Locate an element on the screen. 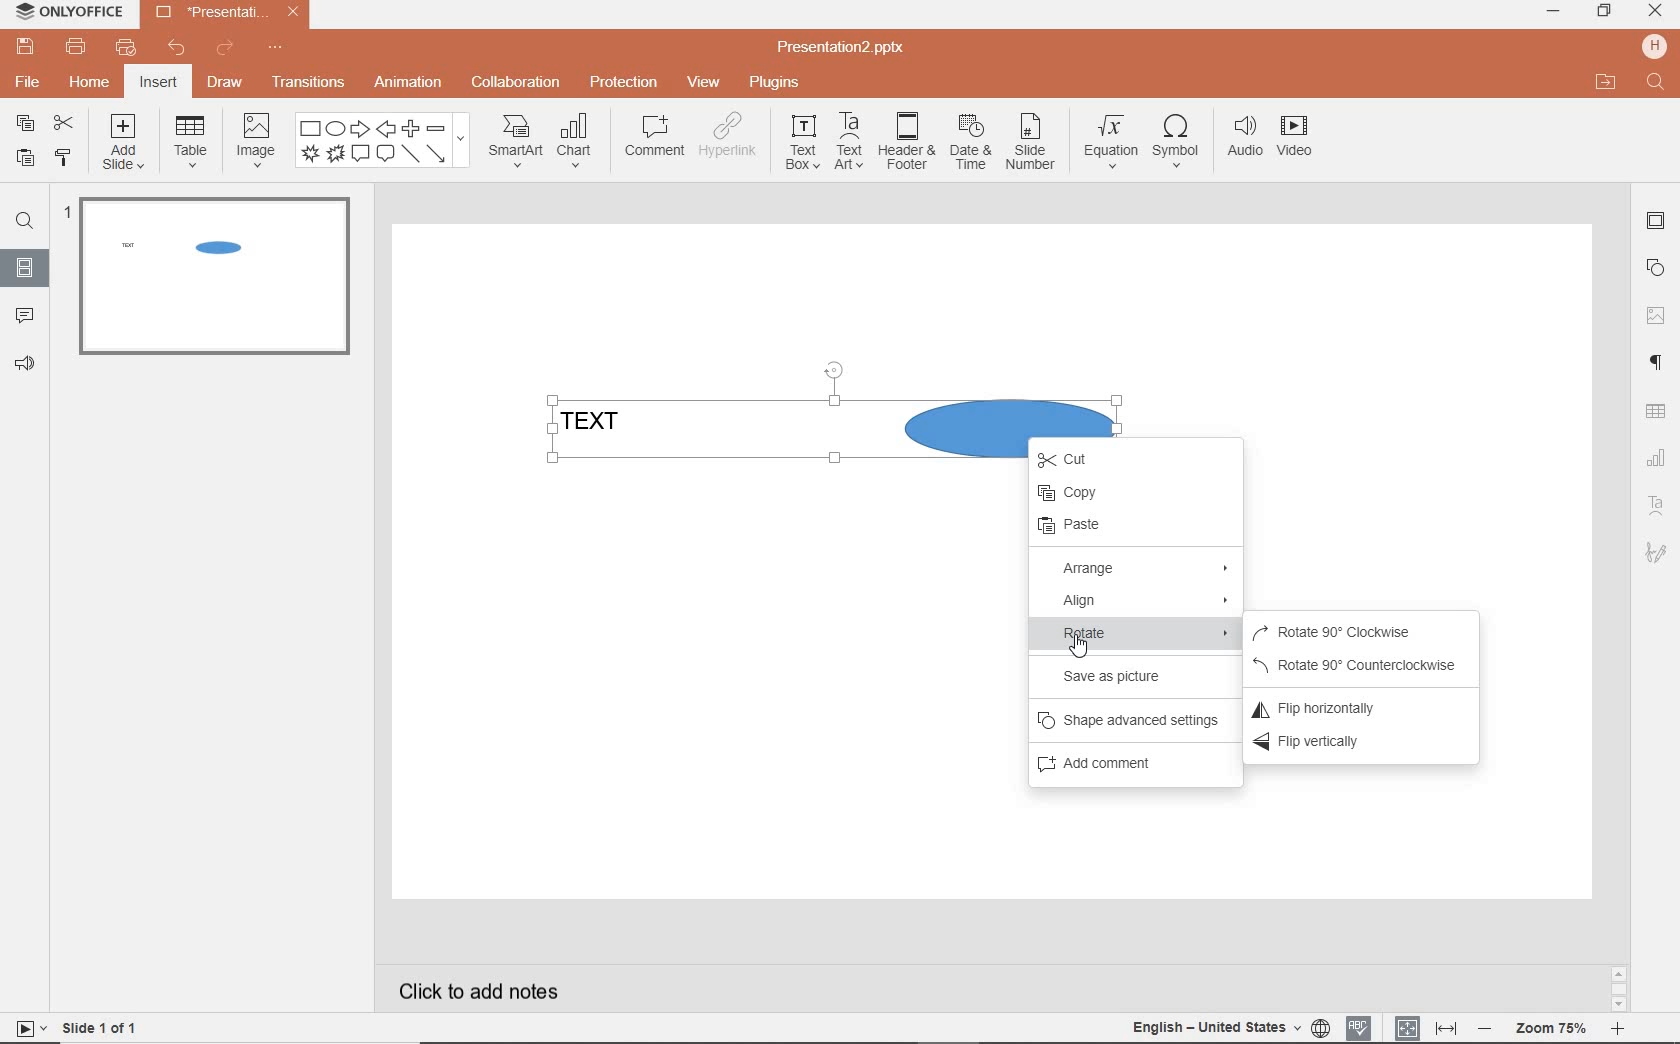 The height and width of the screenshot is (1044, 1680). arrange is located at coordinates (1141, 570).